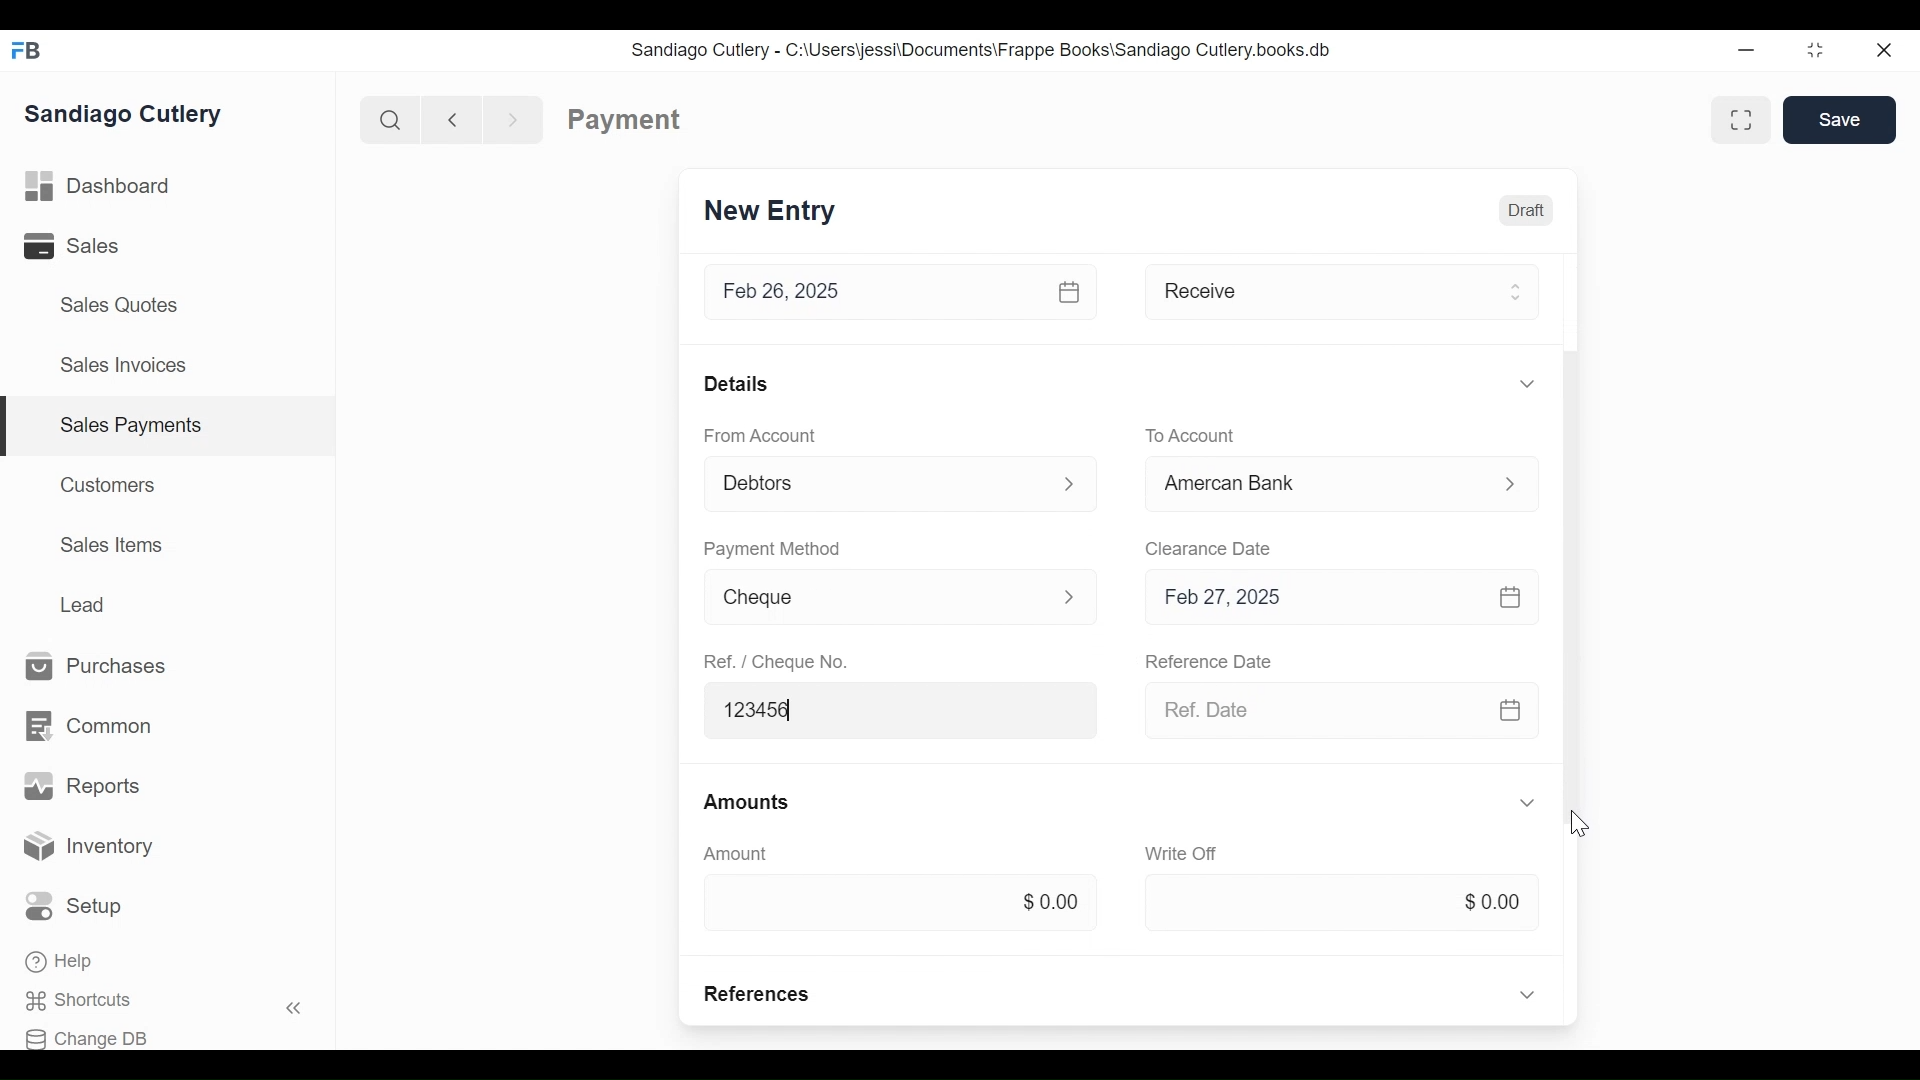  What do you see at coordinates (771, 547) in the screenshot?
I see `Payment Method` at bounding box center [771, 547].